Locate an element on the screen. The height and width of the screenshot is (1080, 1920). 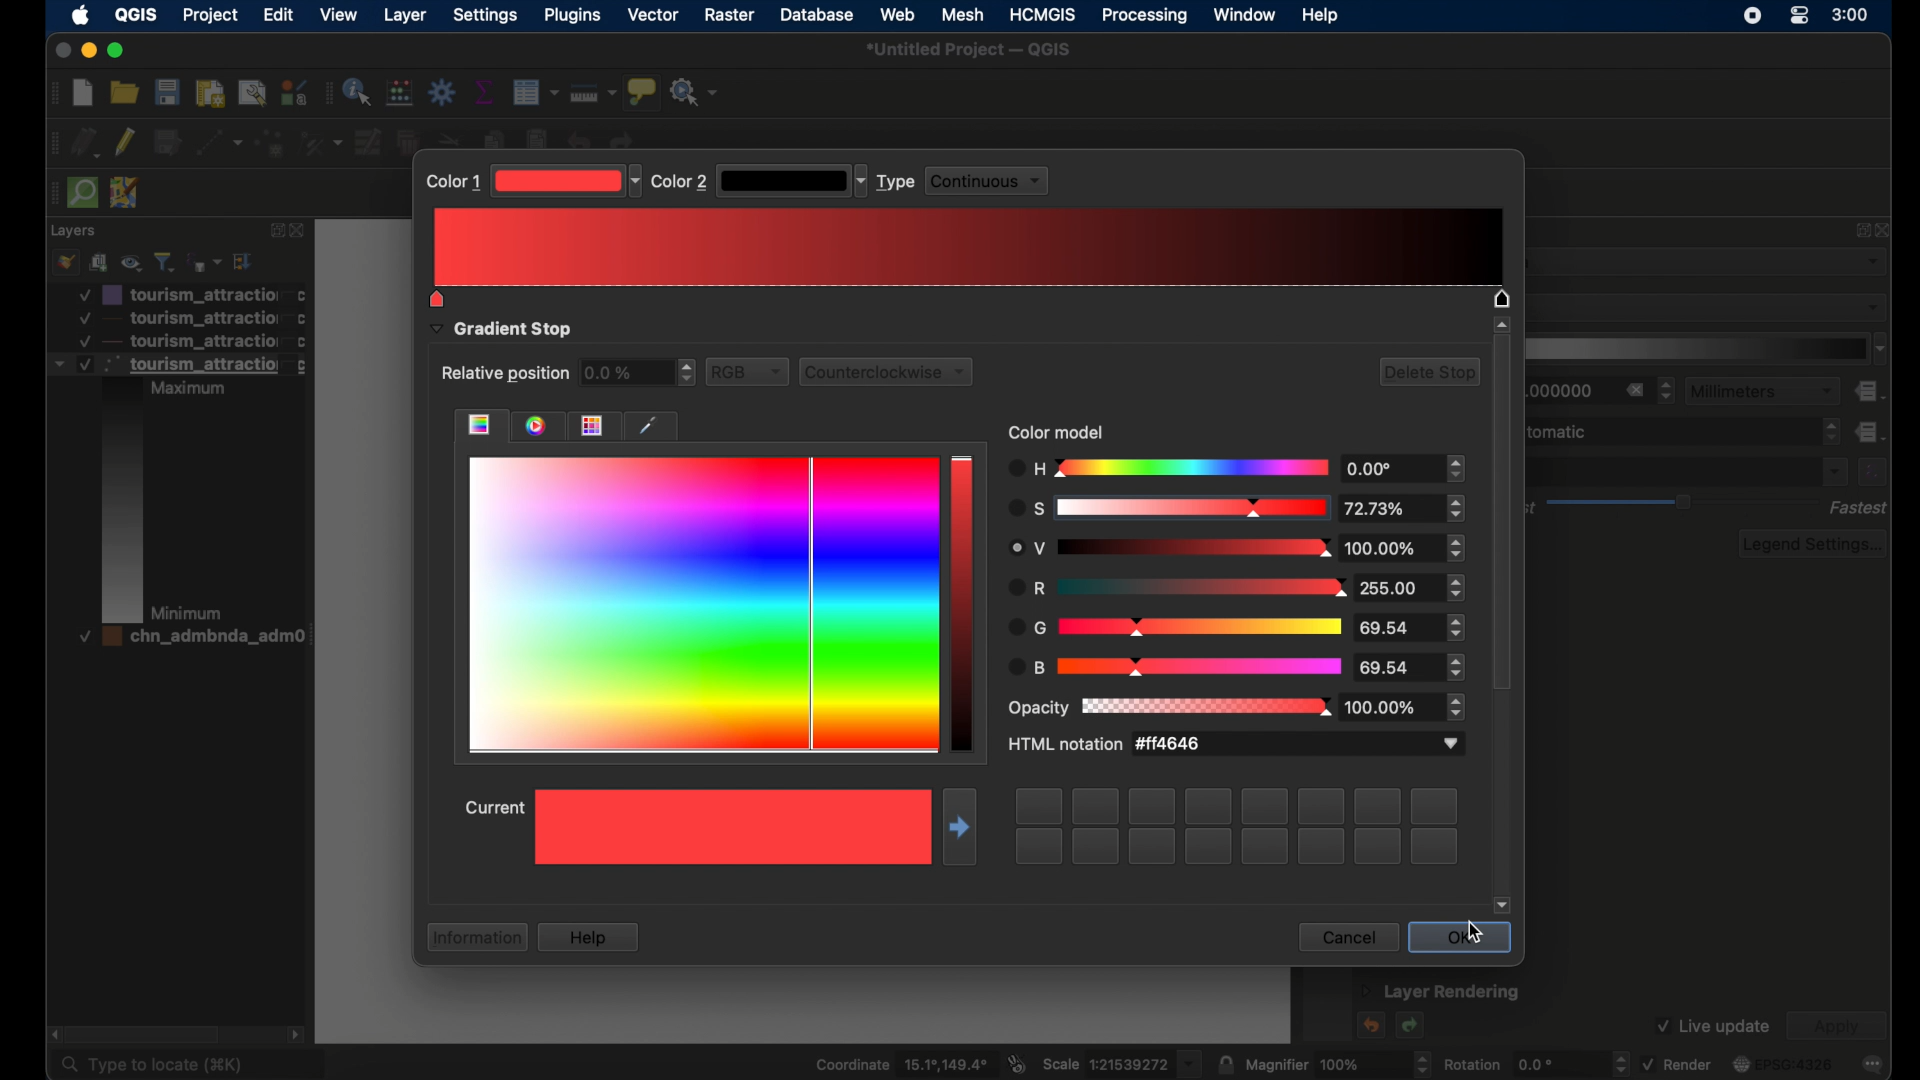
stepper buttons is located at coordinates (1406, 466).